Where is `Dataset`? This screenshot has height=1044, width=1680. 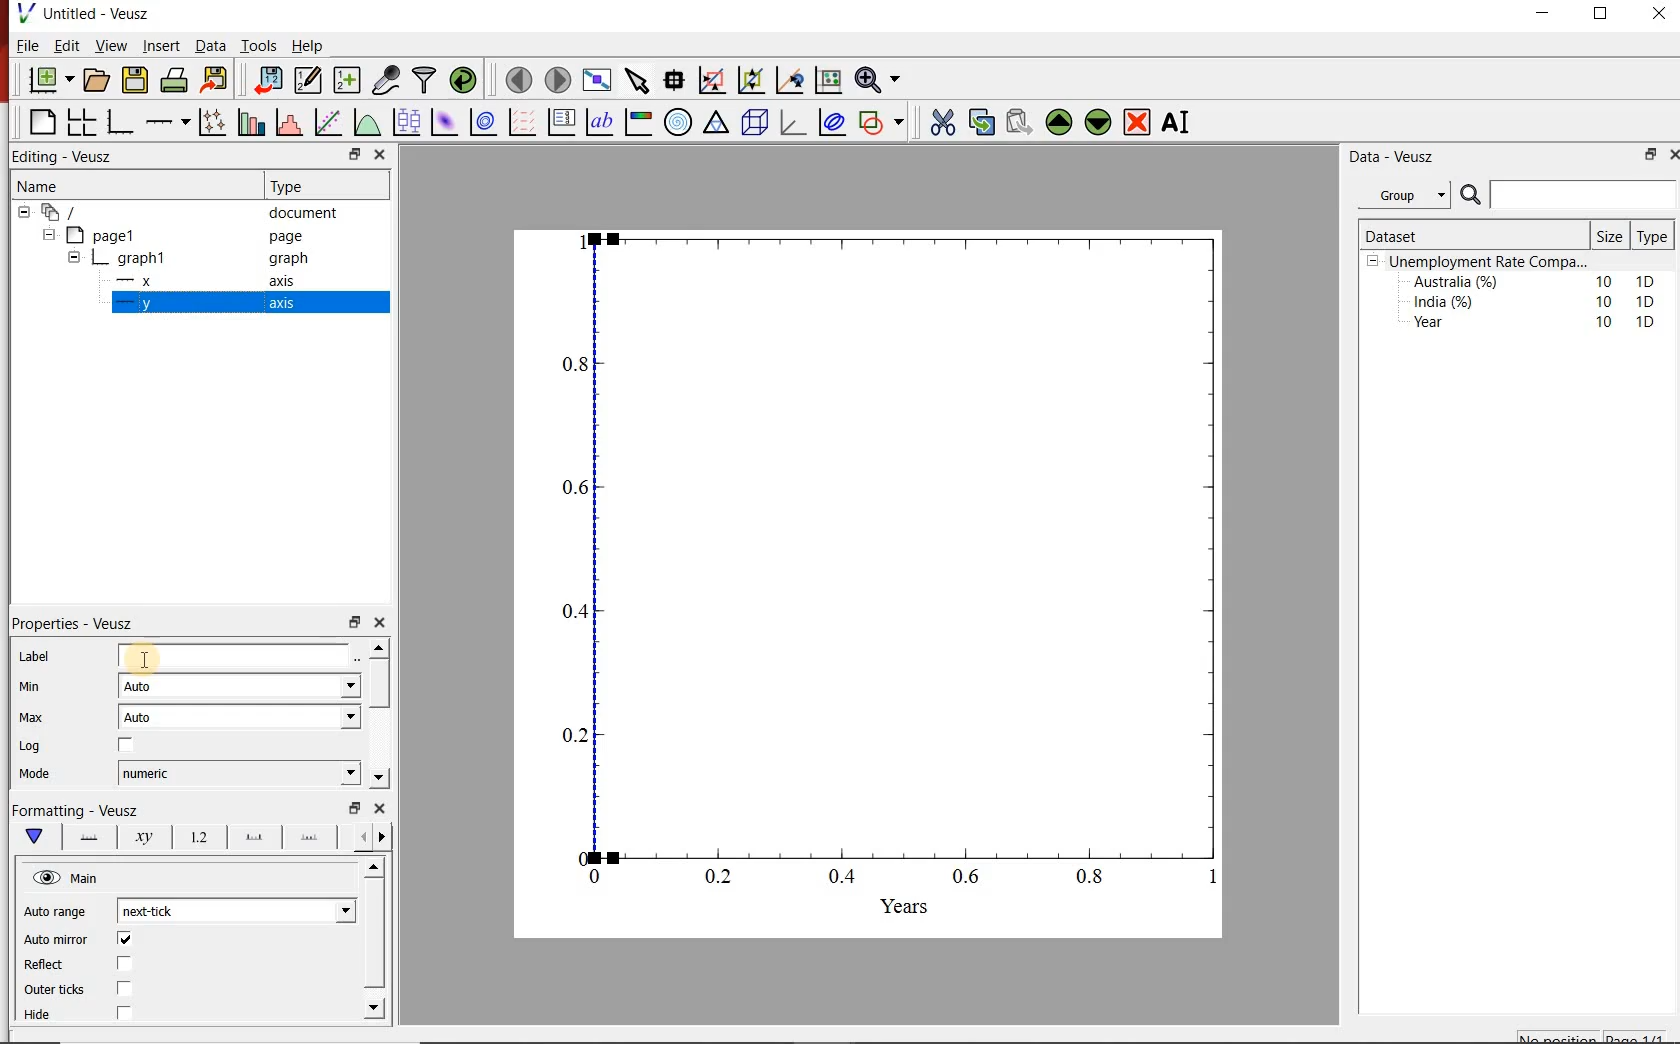 Dataset is located at coordinates (1438, 236).